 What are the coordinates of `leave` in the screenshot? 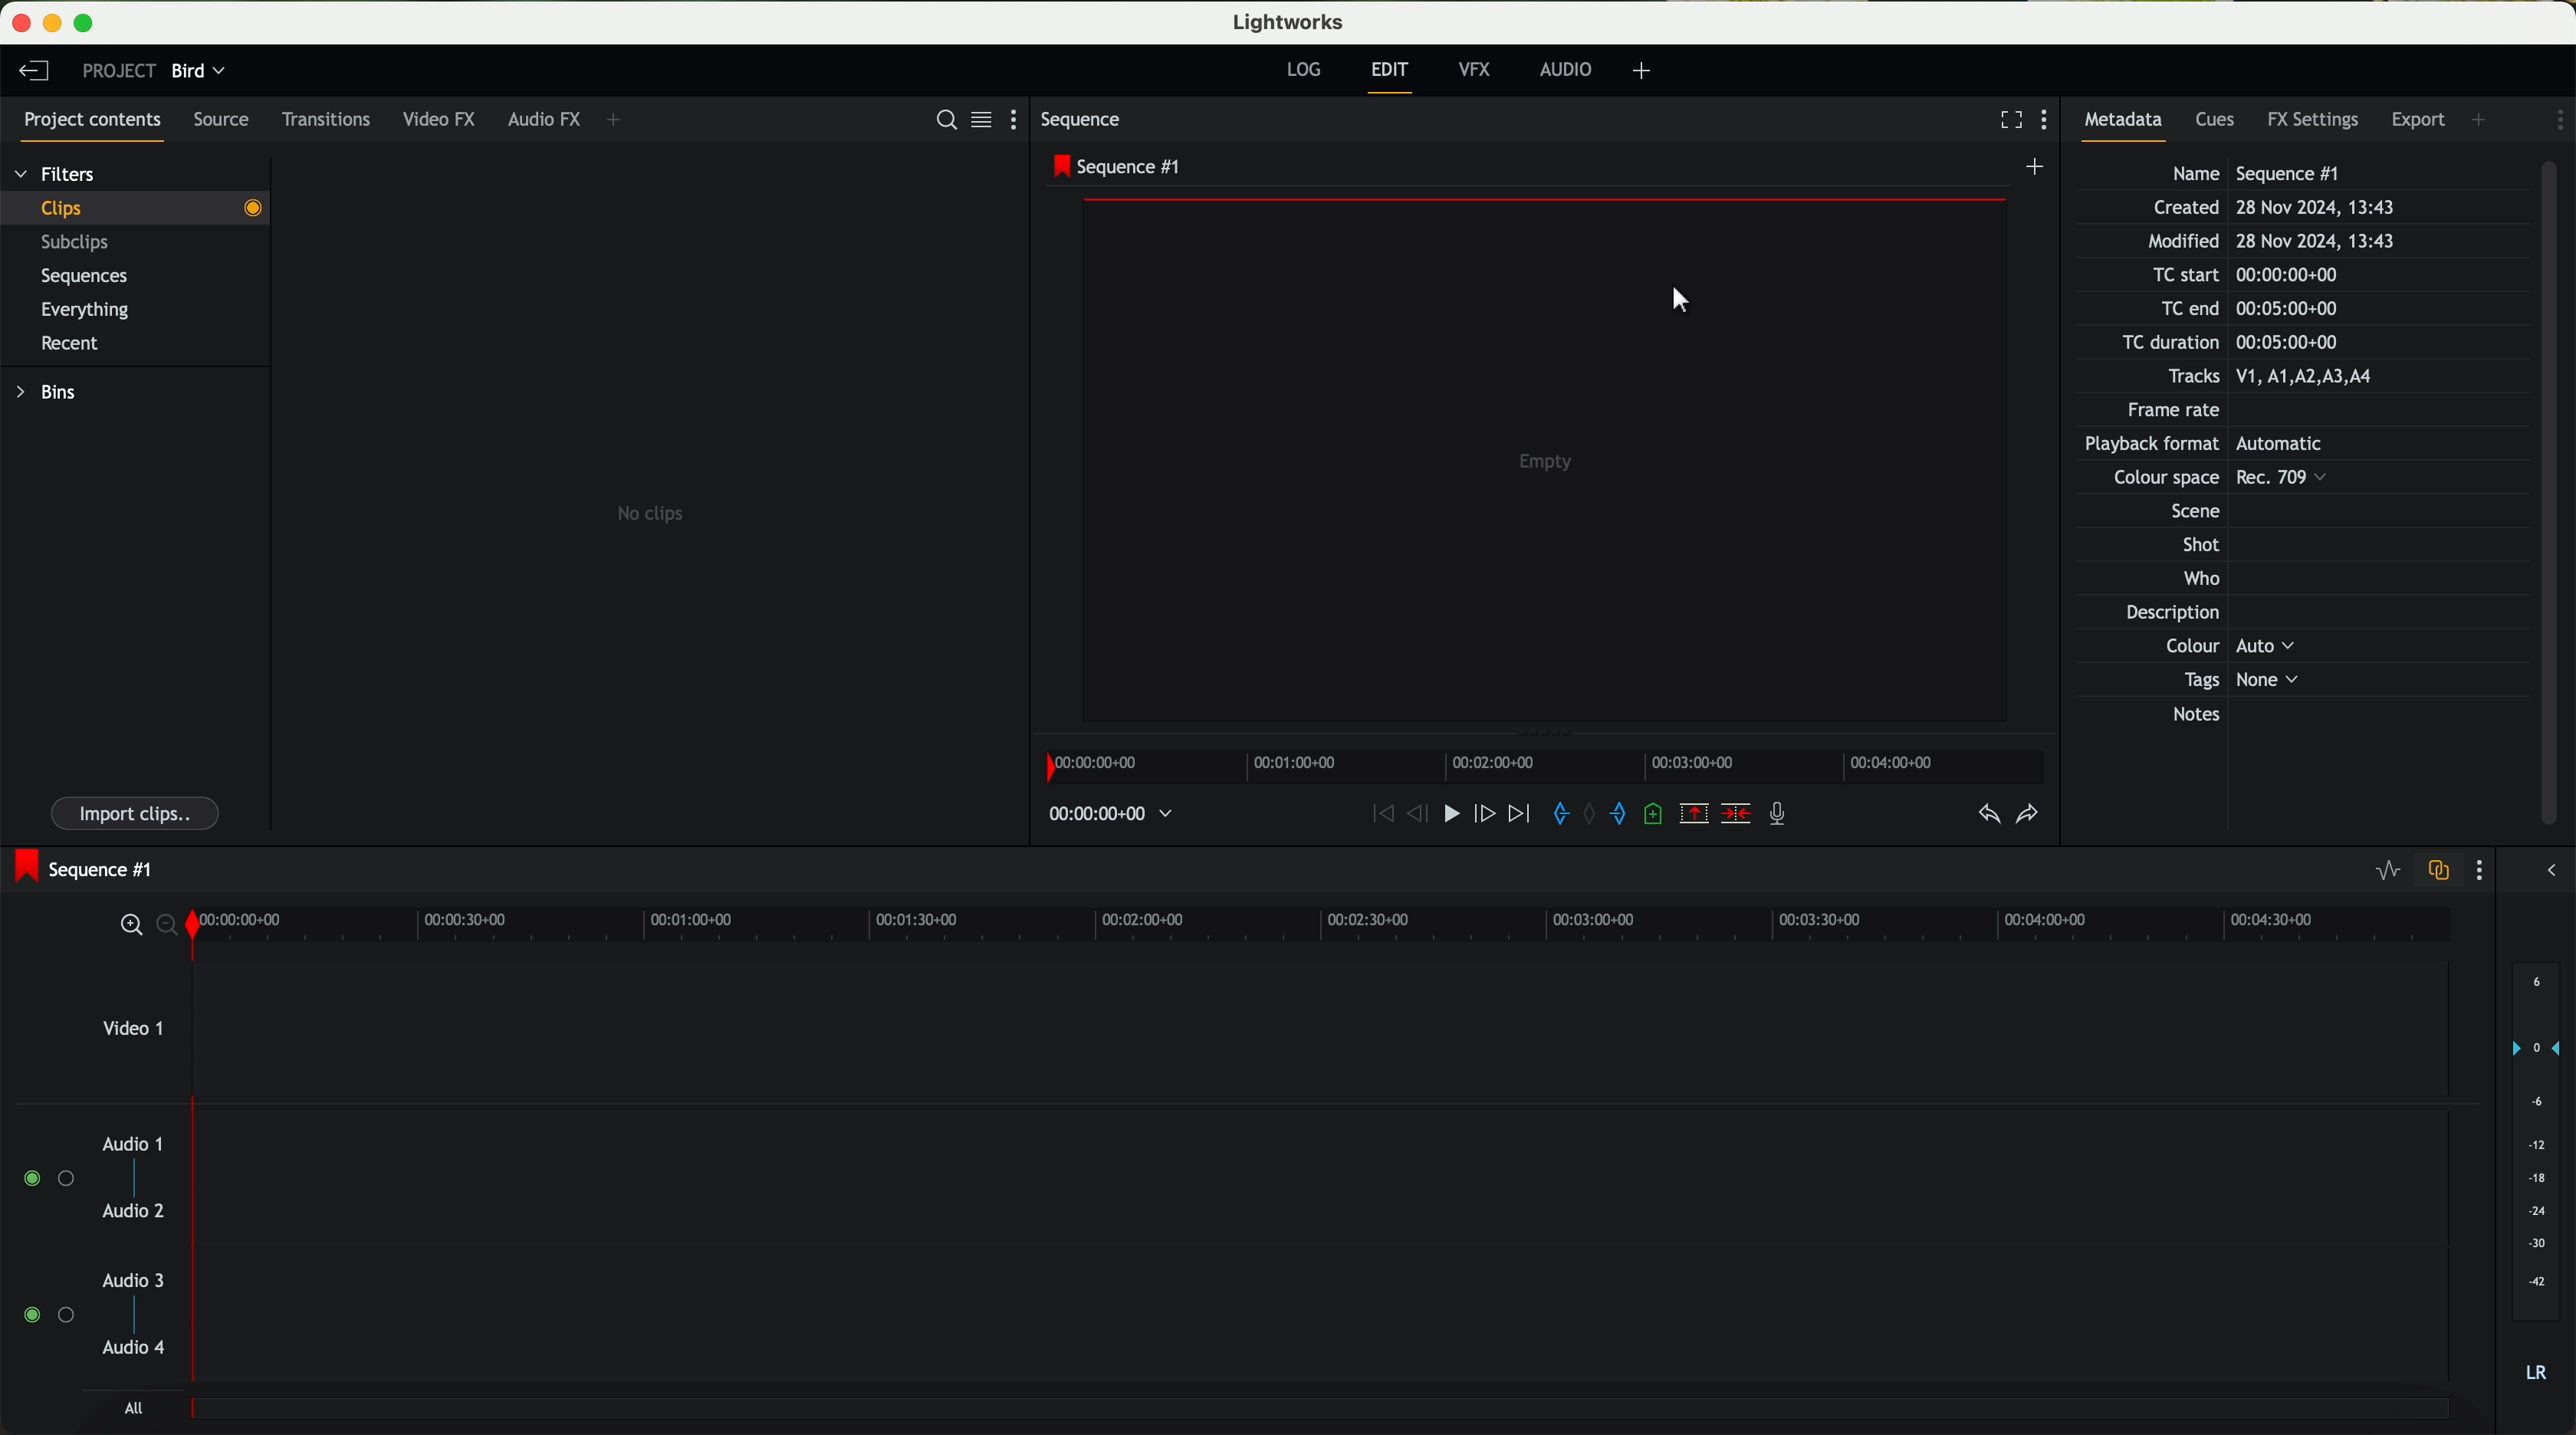 It's located at (31, 70).